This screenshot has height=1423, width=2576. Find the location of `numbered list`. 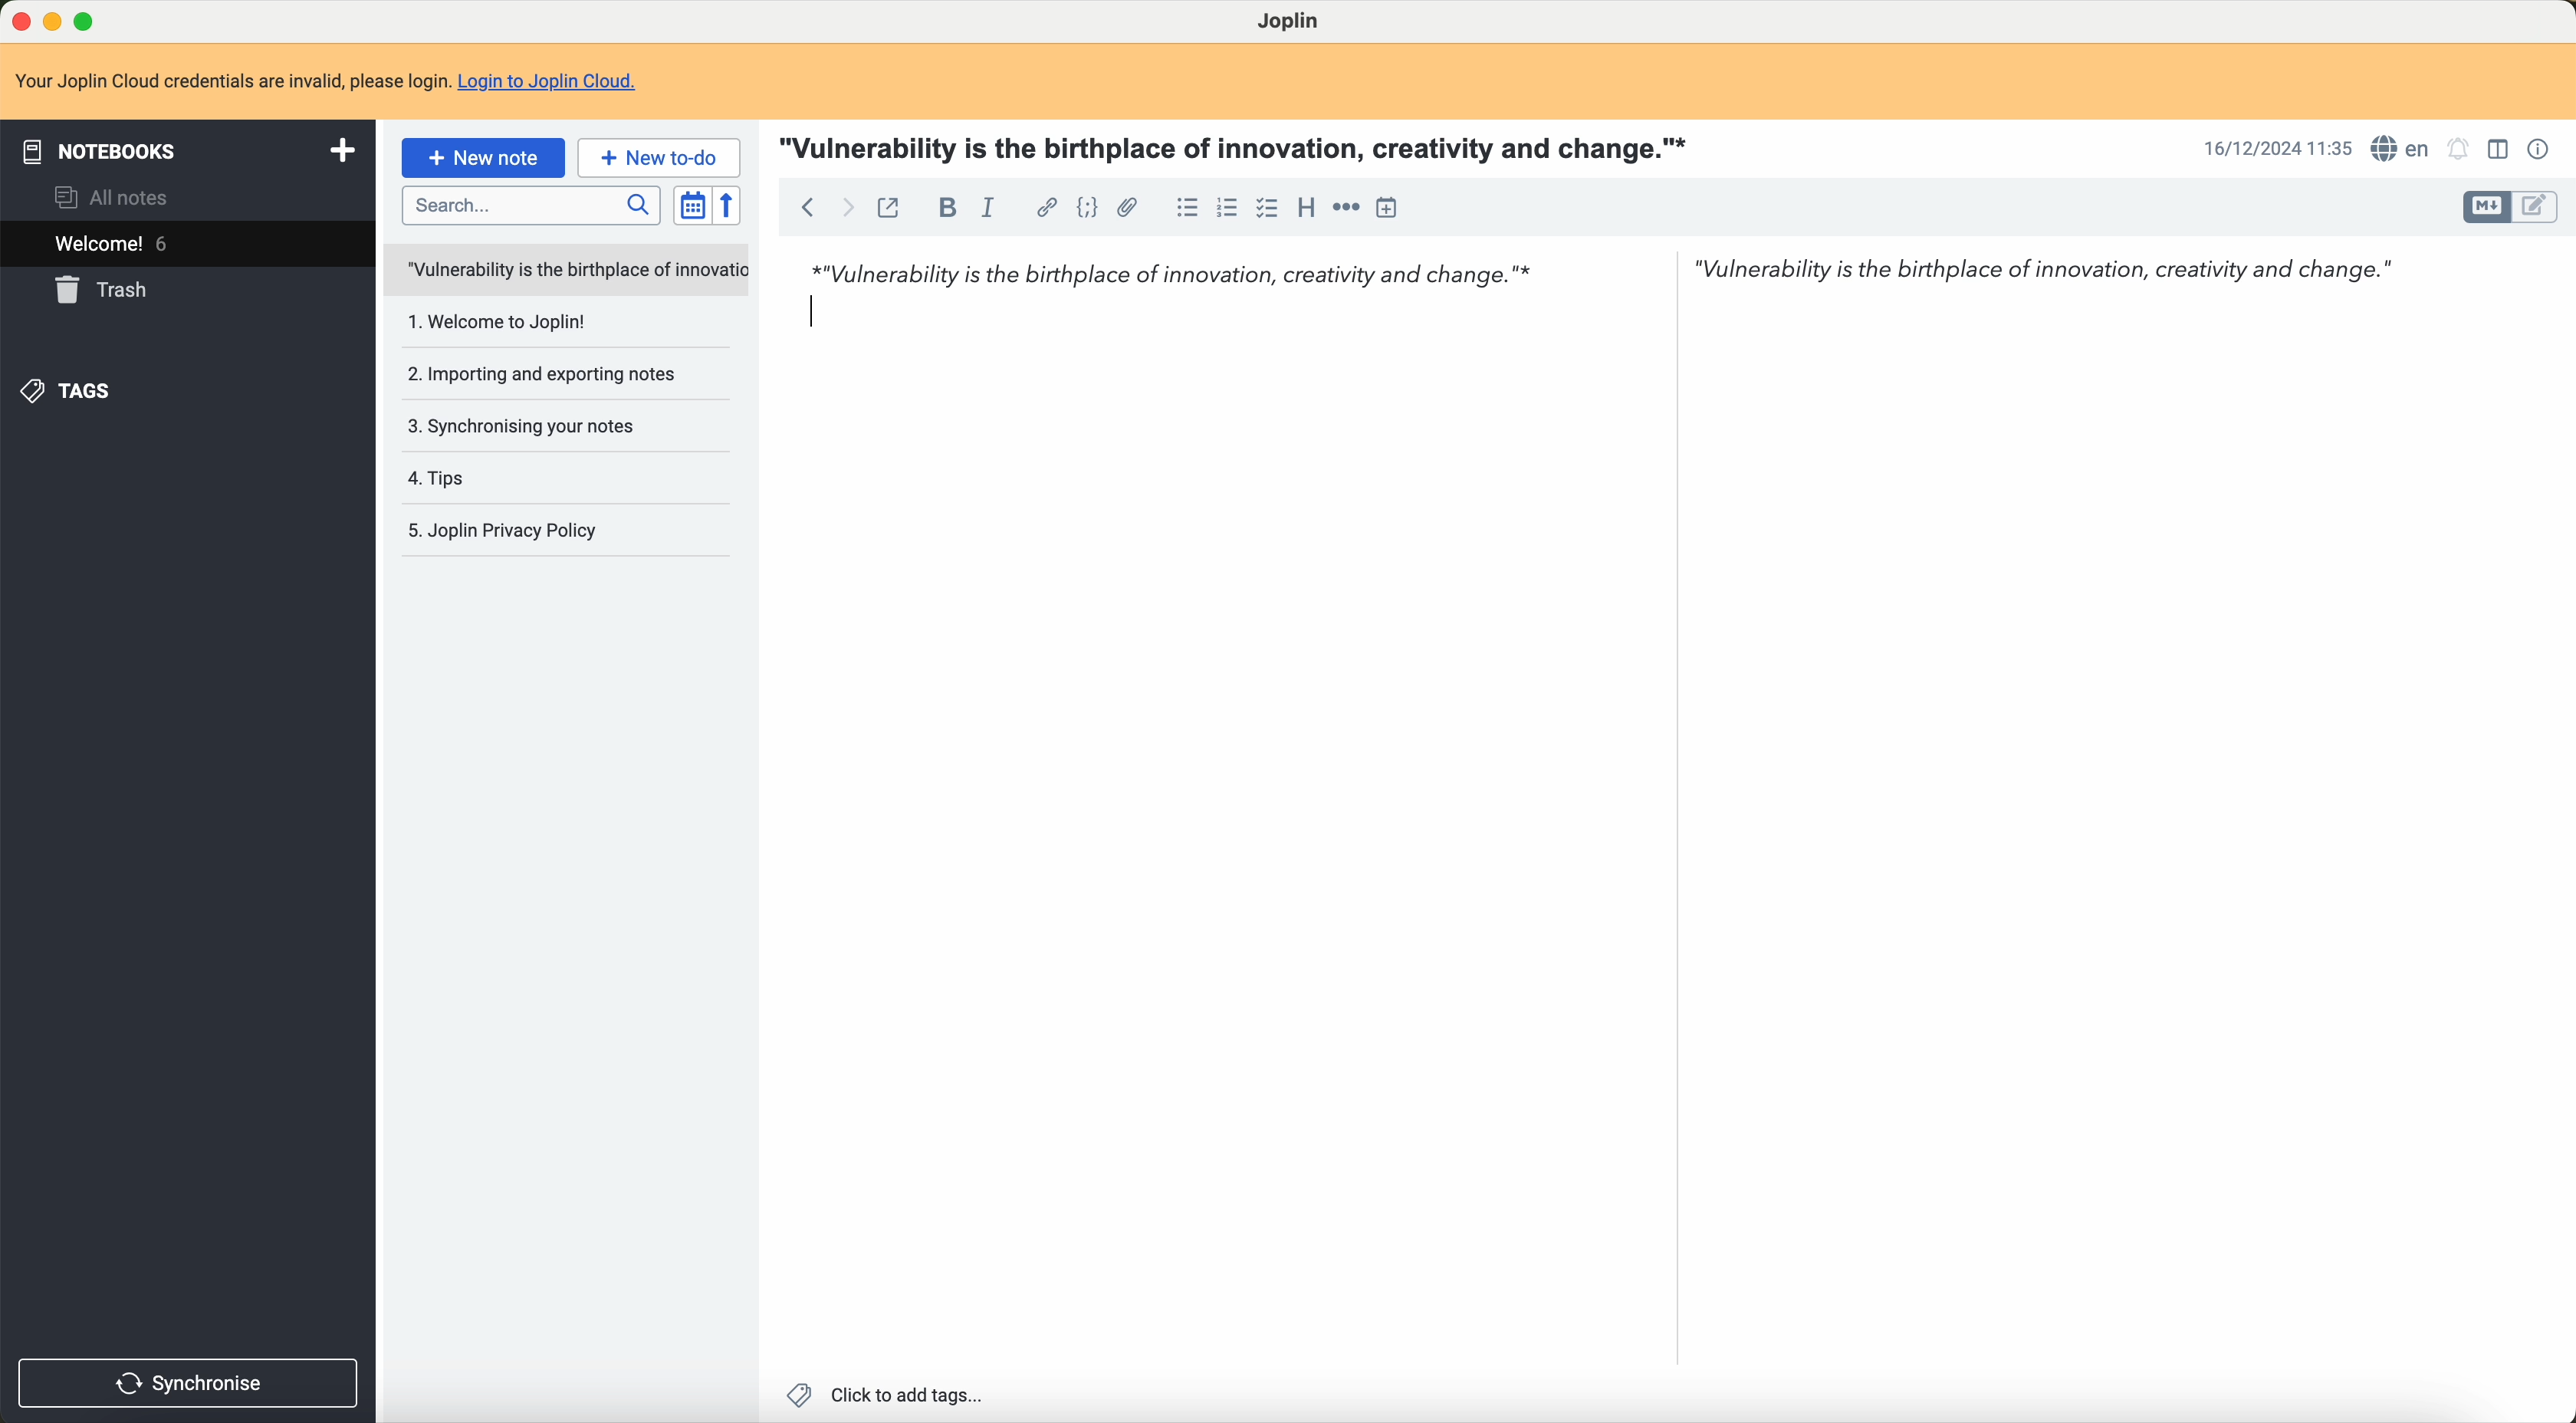

numbered list is located at coordinates (1228, 210).